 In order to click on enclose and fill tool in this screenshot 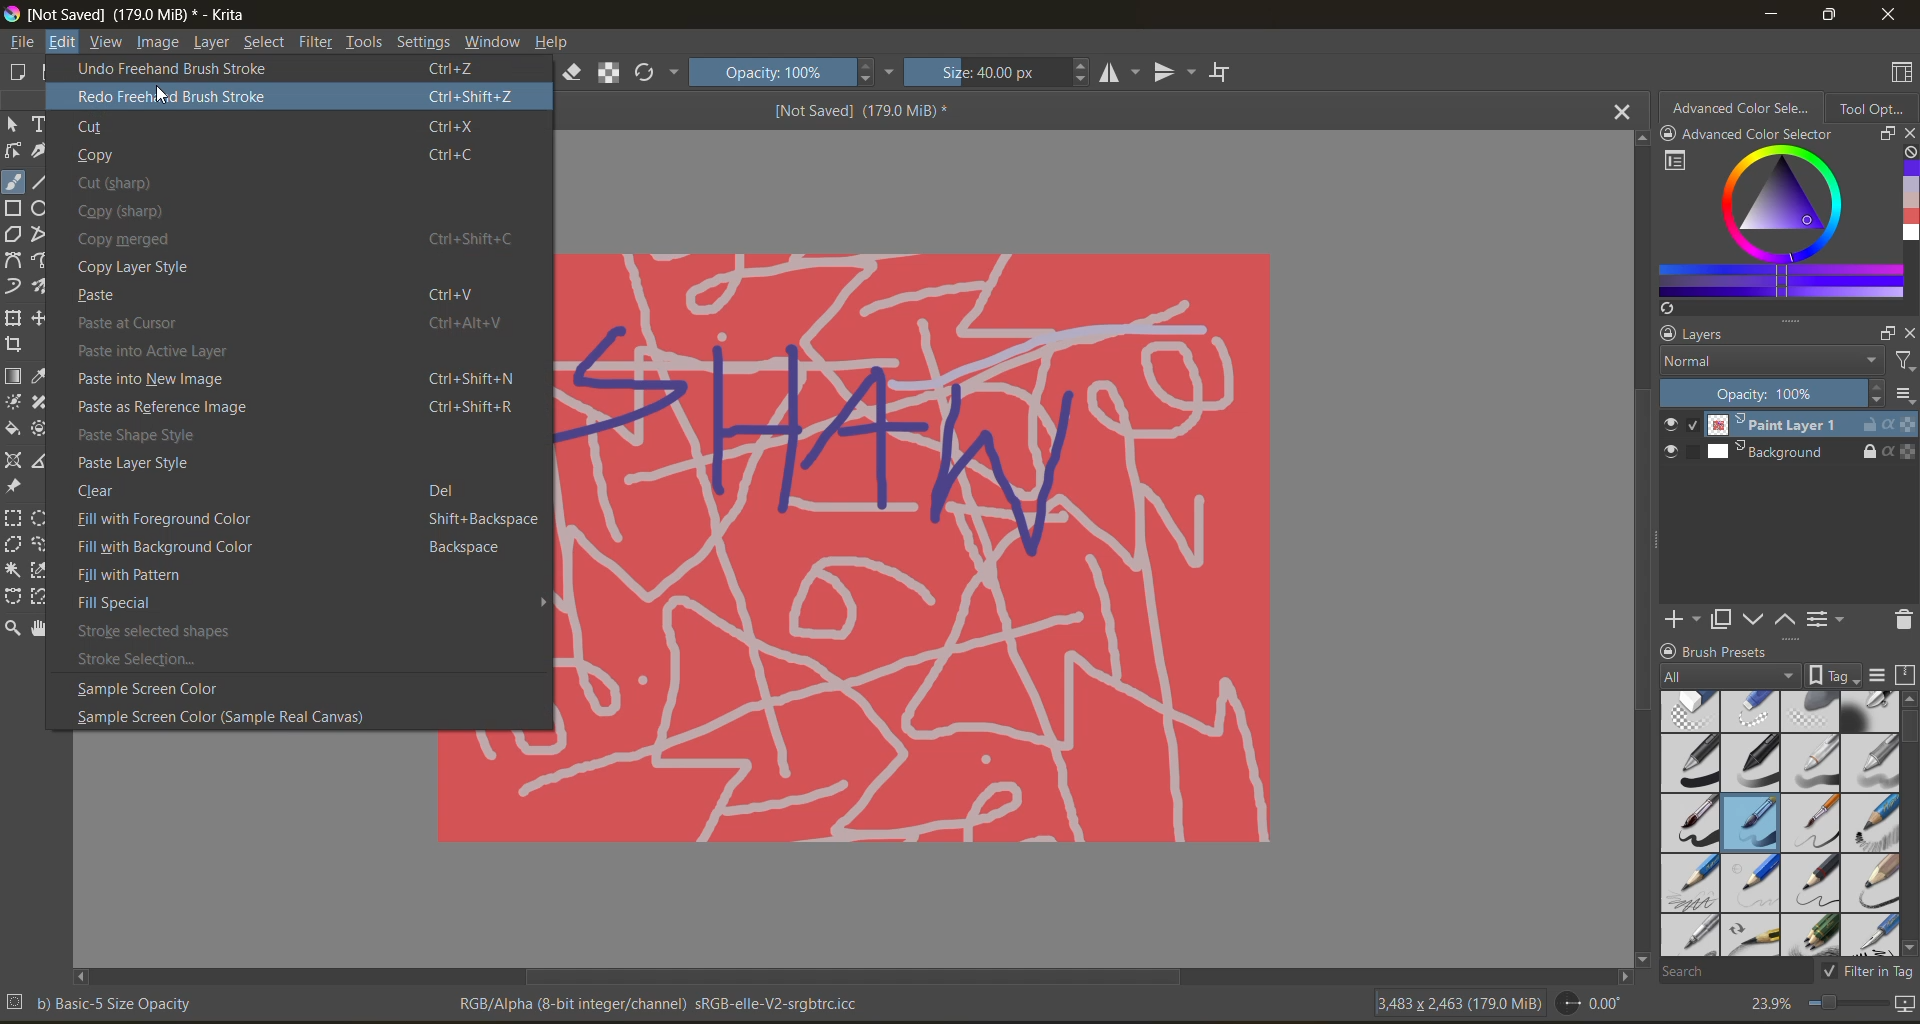, I will do `click(42, 429)`.